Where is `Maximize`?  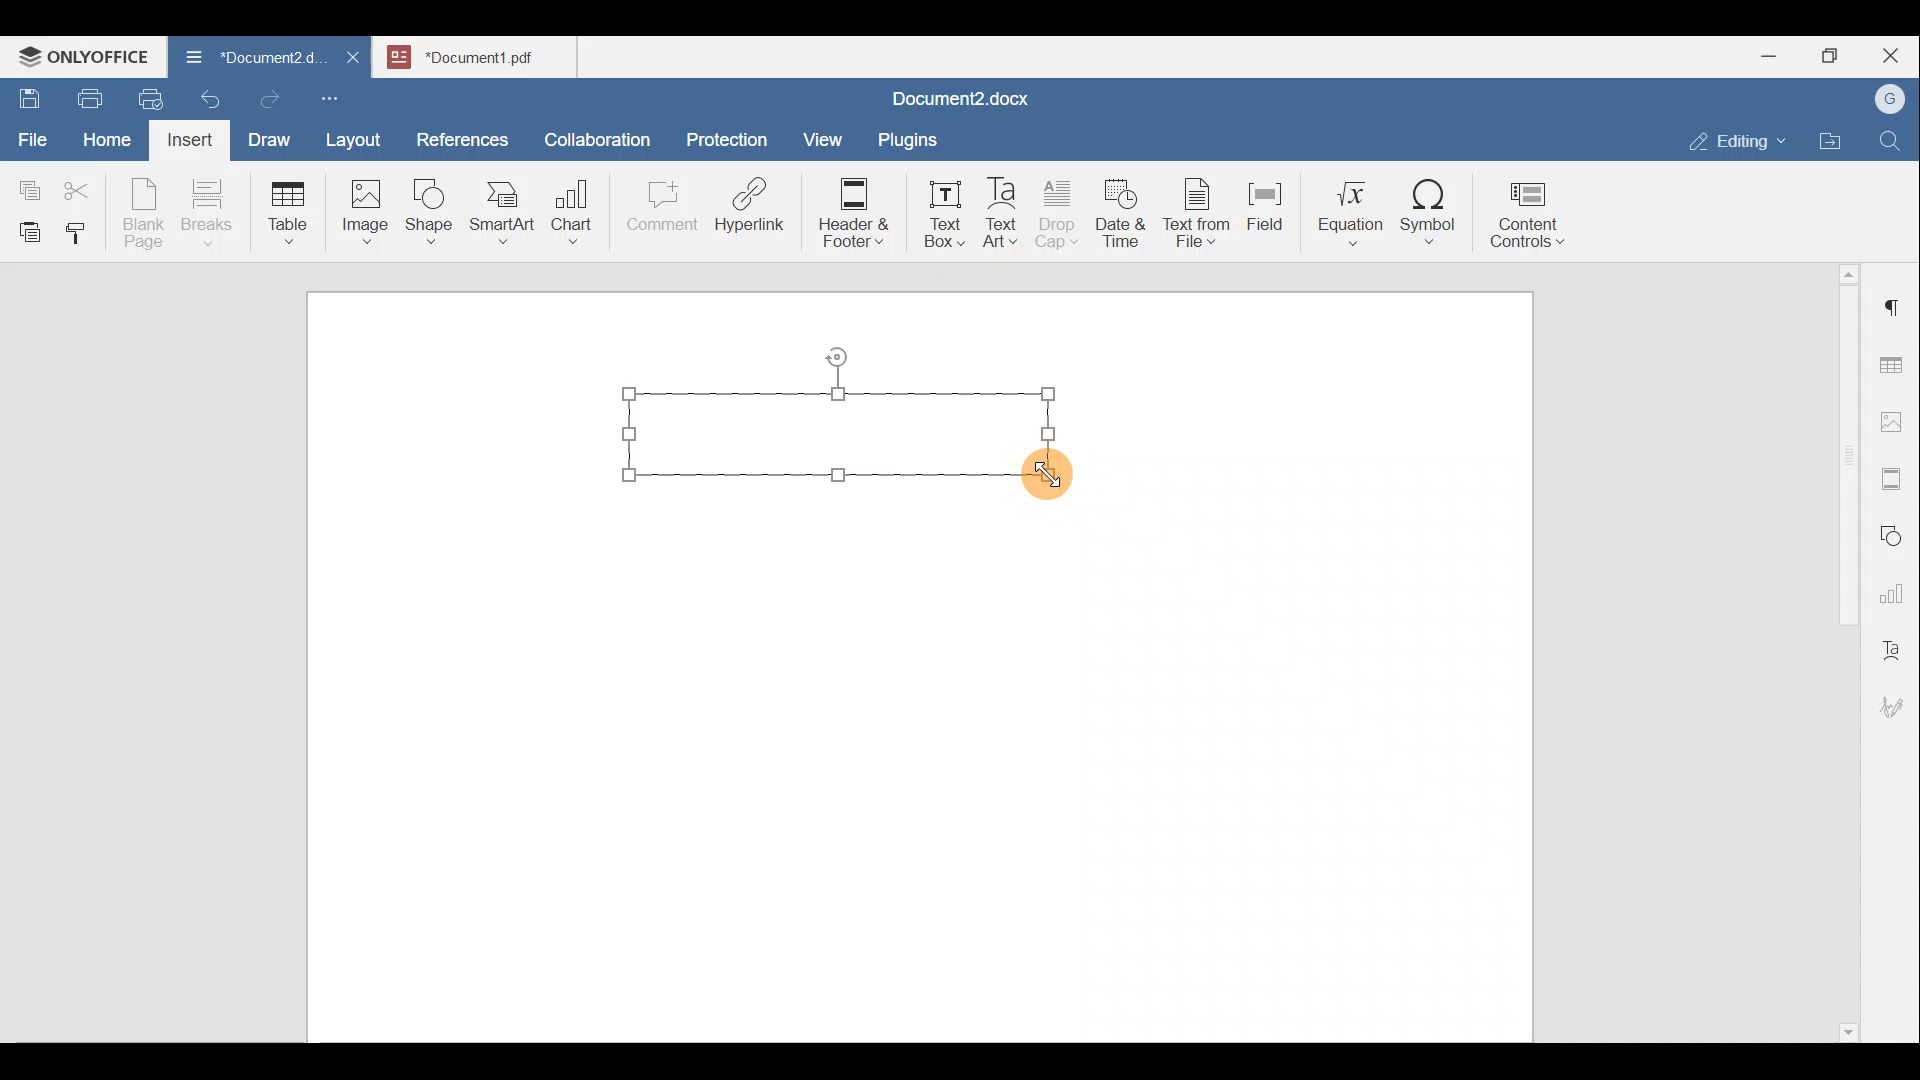 Maximize is located at coordinates (1835, 56).